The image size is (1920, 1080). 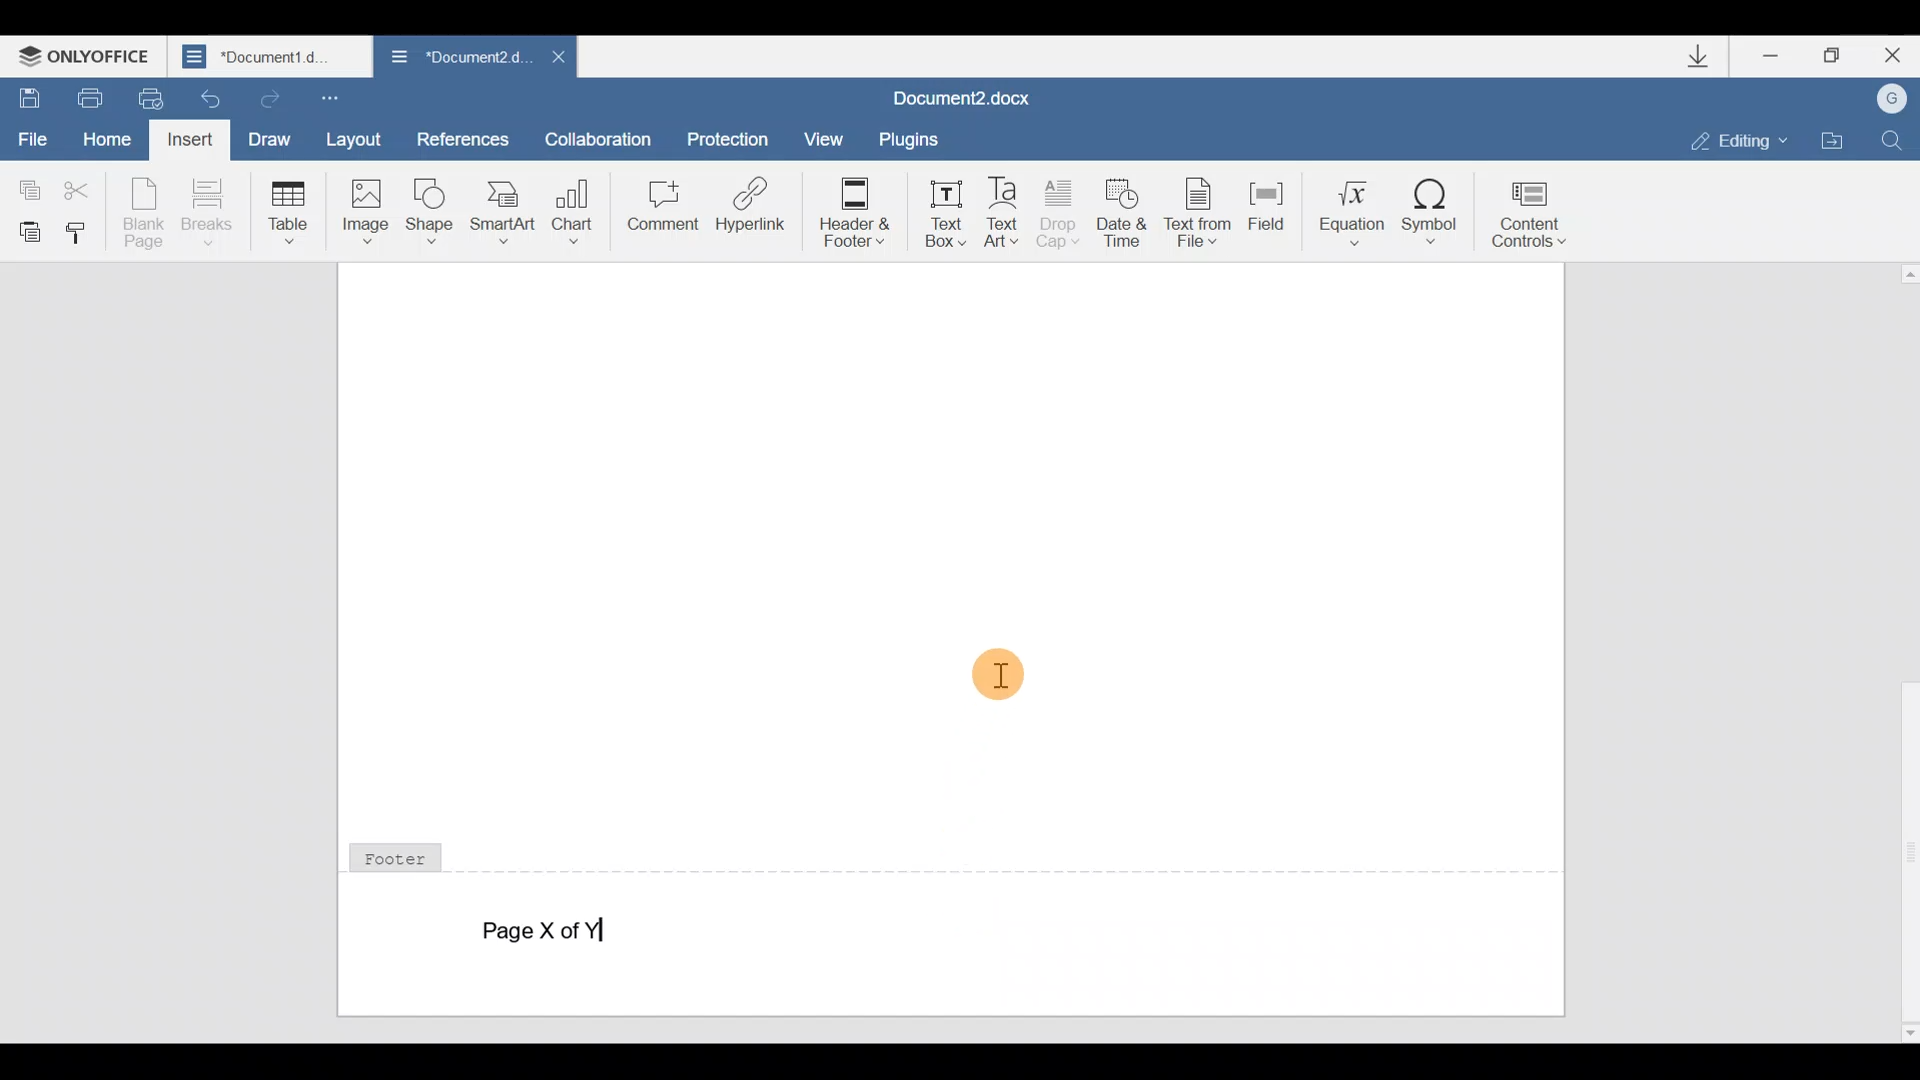 I want to click on Draw, so click(x=275, y=140).